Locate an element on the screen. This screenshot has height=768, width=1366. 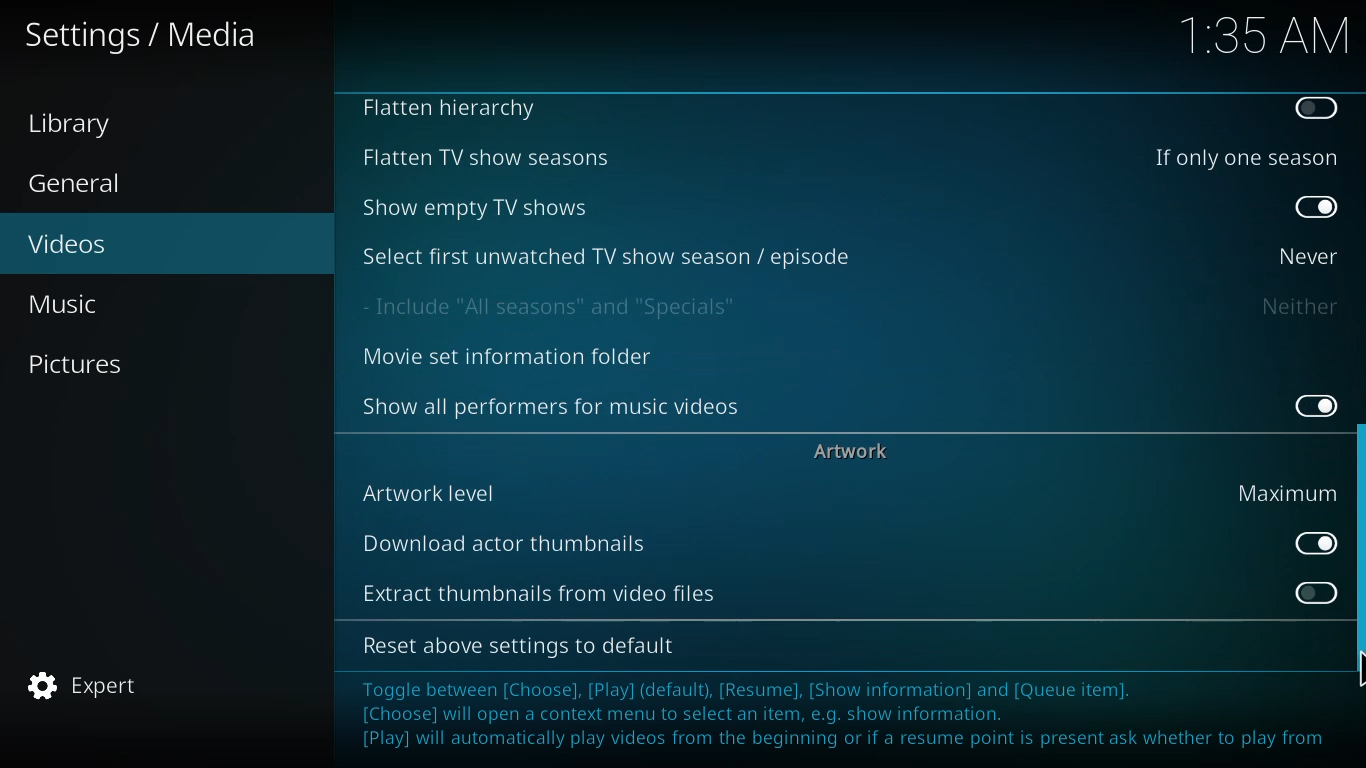
artwork level is located at coordinates (431, 492).